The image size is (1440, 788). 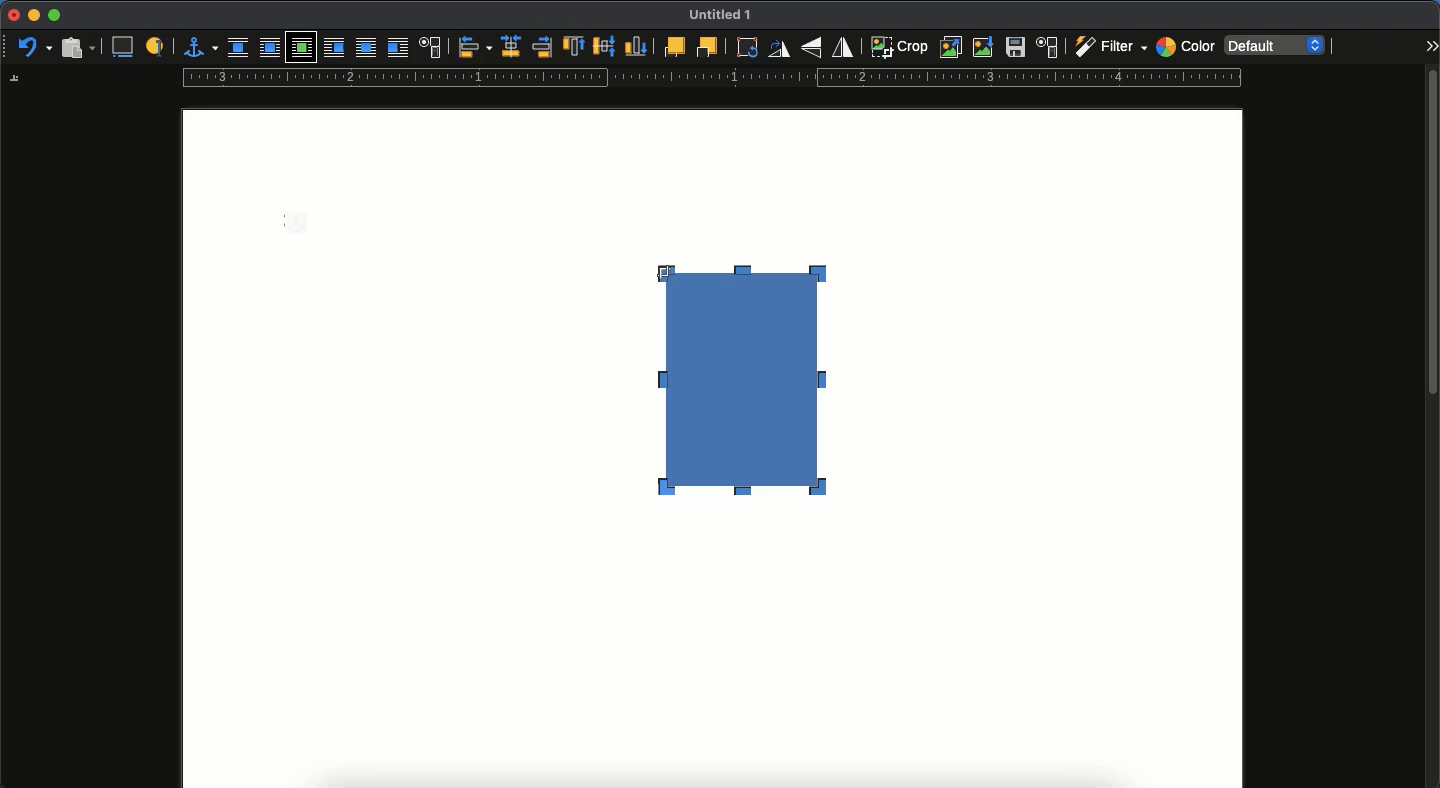 What do you see at coordinates (121, 47) in the screenshot?
I see `insert caption` at bounding box center [121, 47].